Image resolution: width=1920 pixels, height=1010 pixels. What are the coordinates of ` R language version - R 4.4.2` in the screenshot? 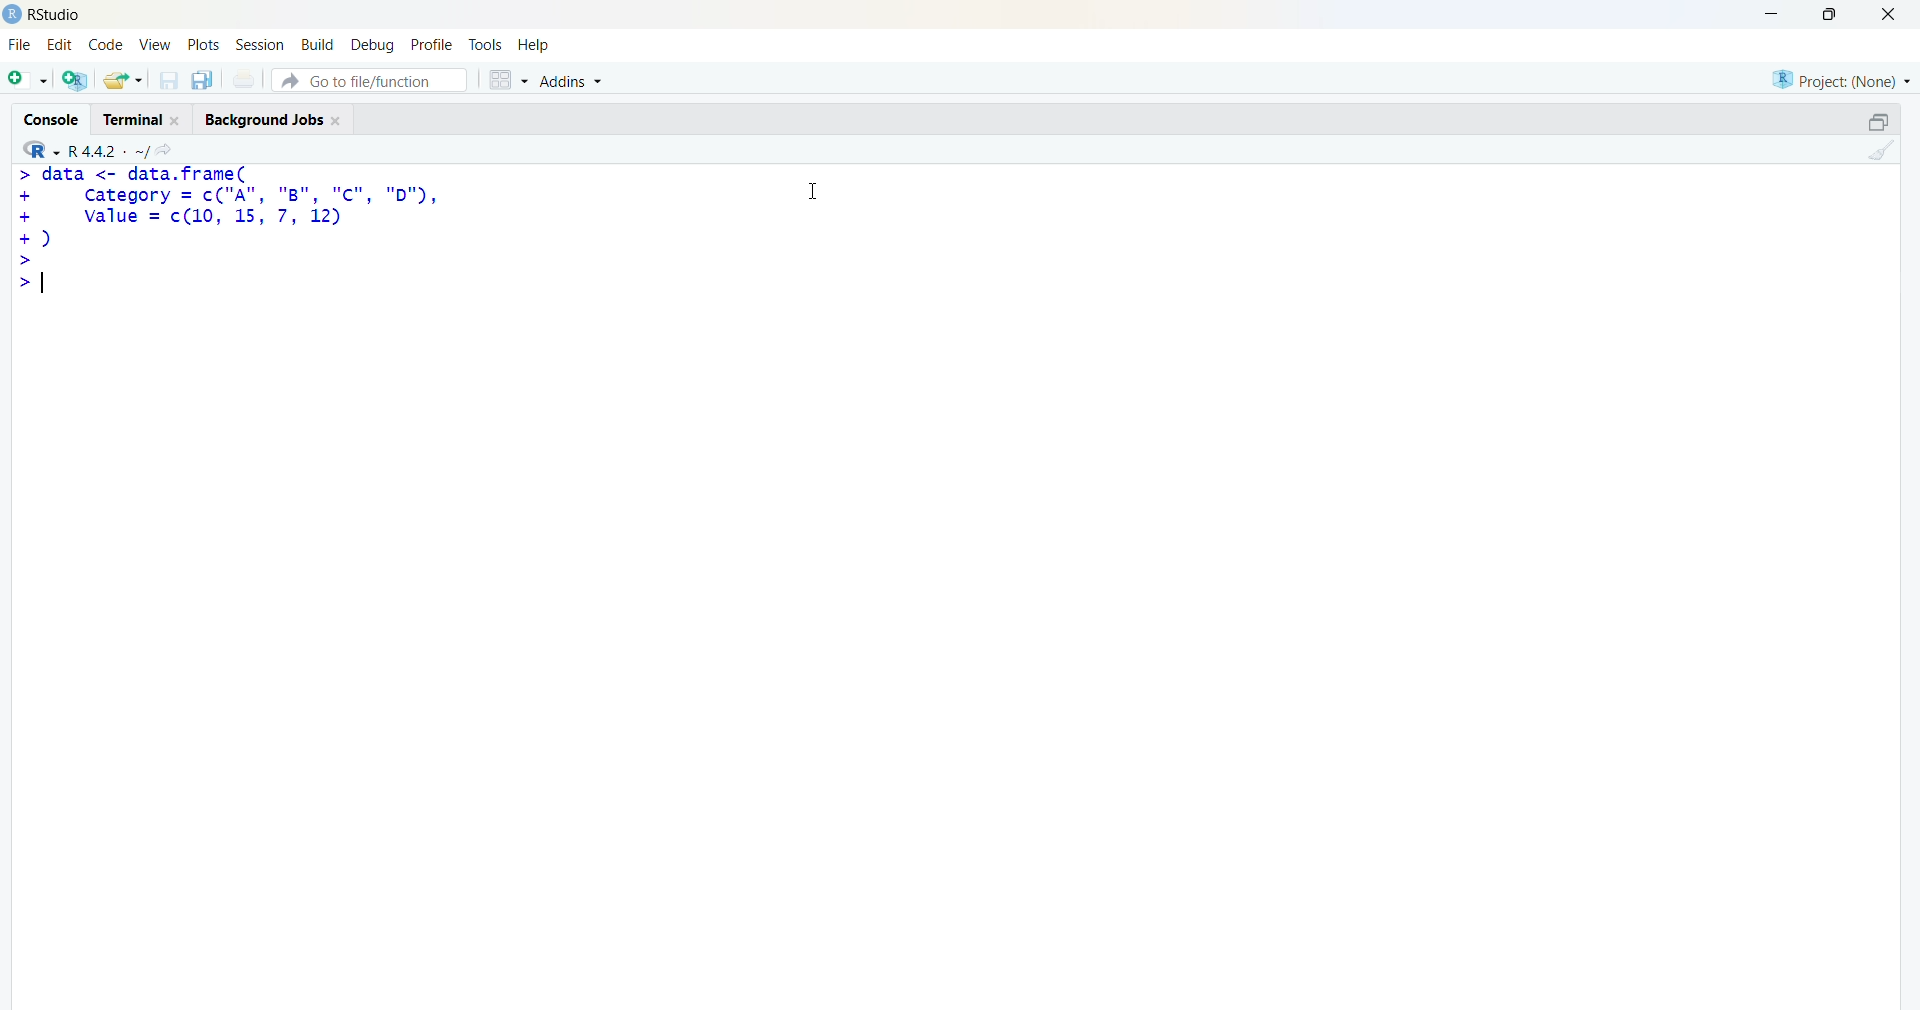 It's located at (108, 149).